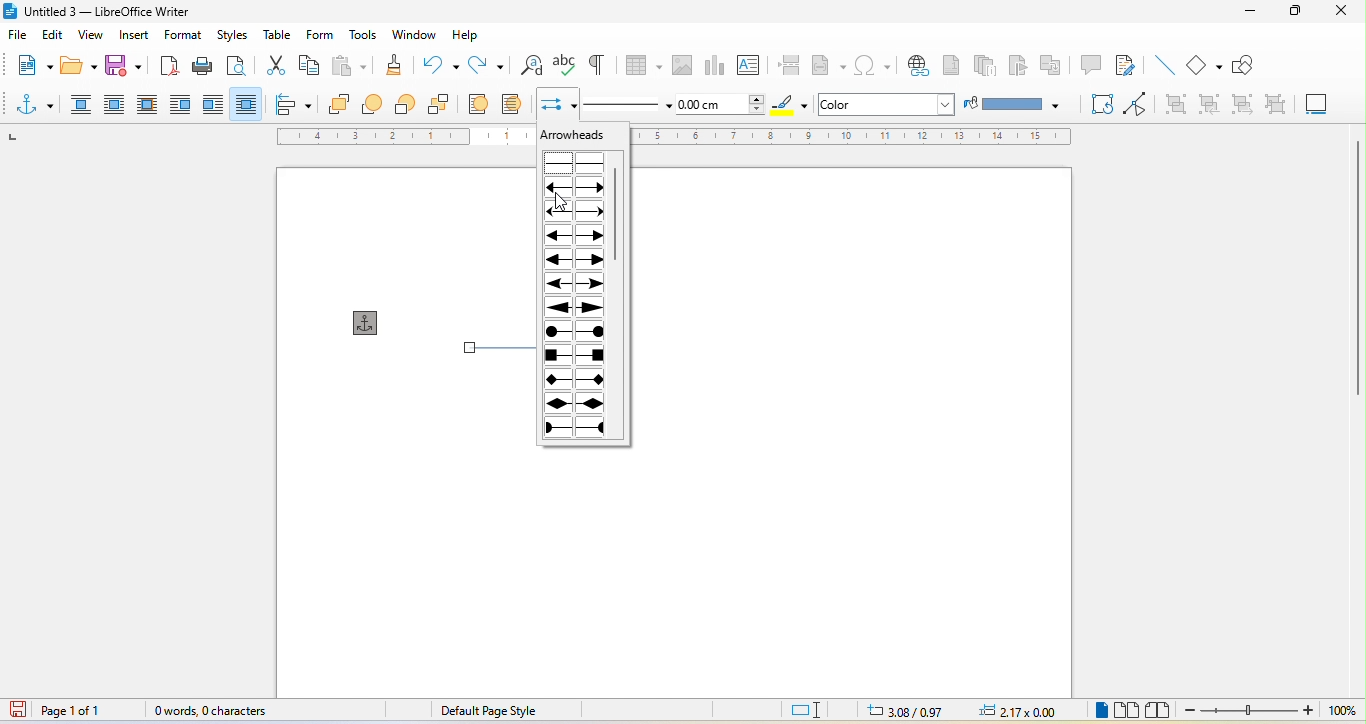  What do you see at coordinates (580, 427) in the screenshot?
I see `half circle` at bounding box center [580, 427].